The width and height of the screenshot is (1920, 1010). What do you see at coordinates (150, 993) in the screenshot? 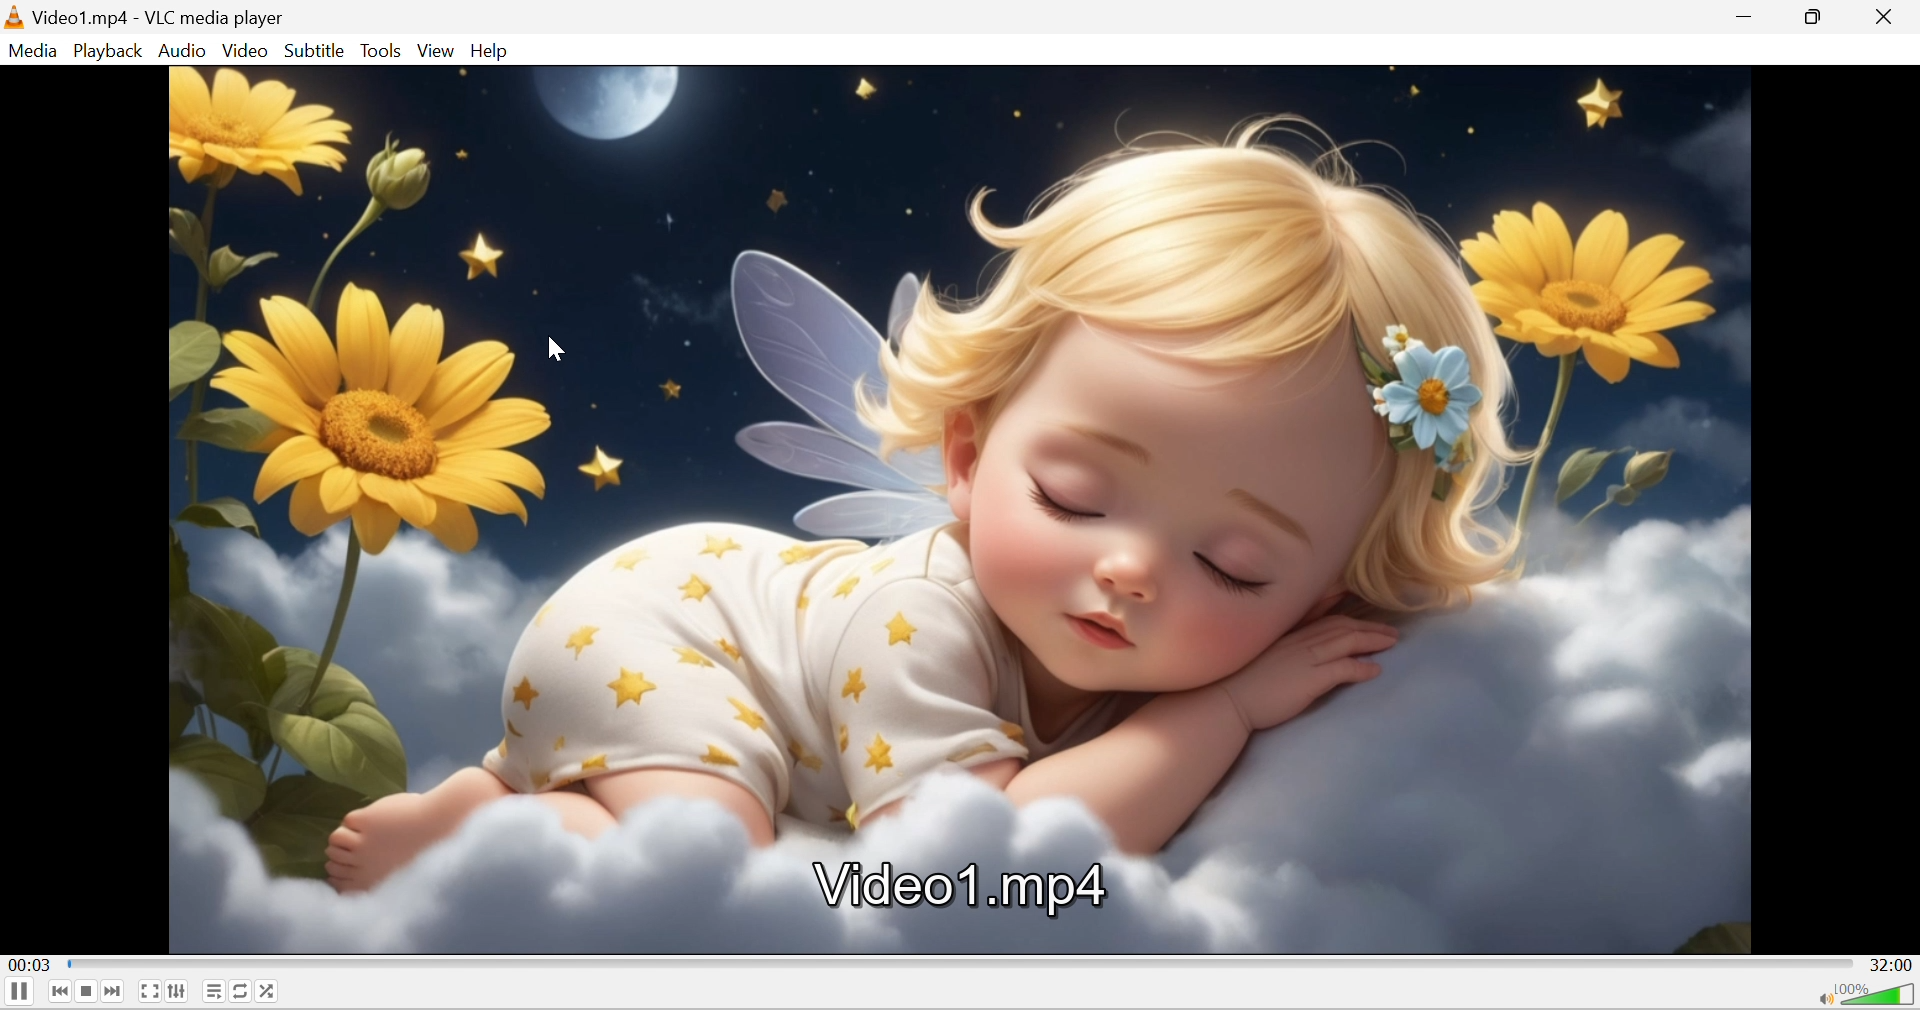
I see `Toggle the video in fullscreen` at bounding box center [150, 993].